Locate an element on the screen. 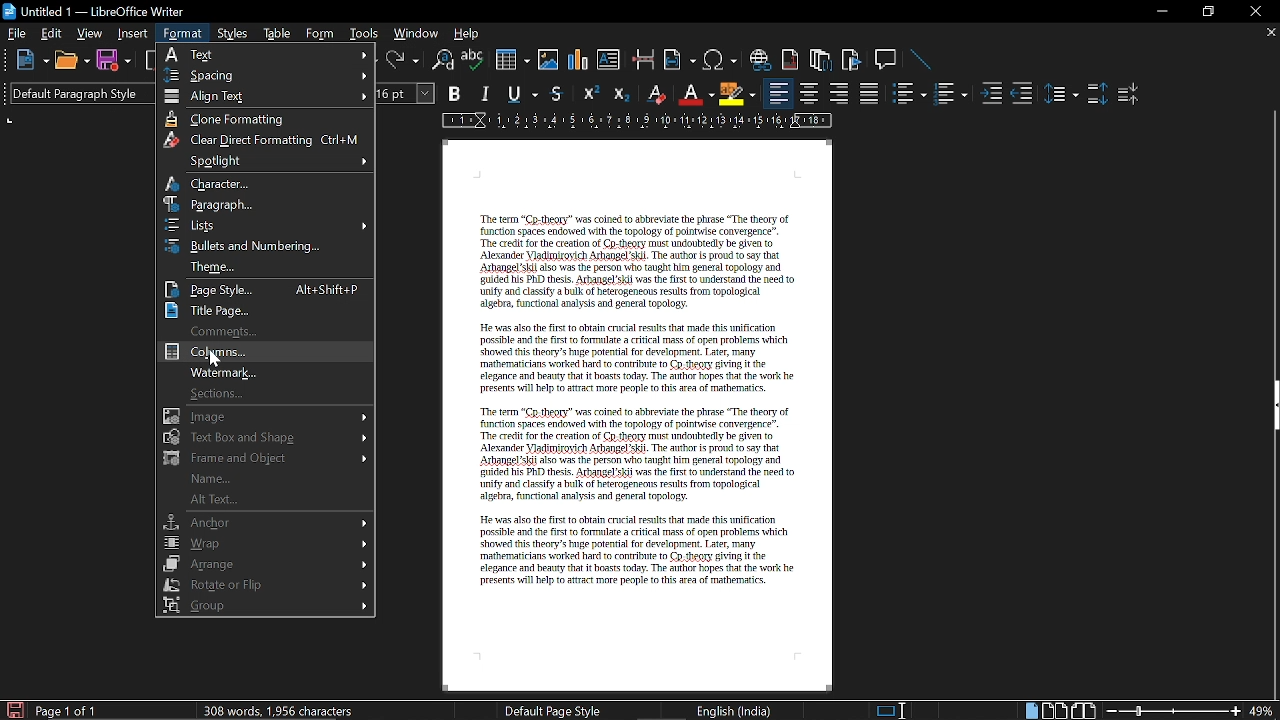 Image resolution: width=1280 pixels, height=720 pixels. Insert field is located at coordinates (679, 61).